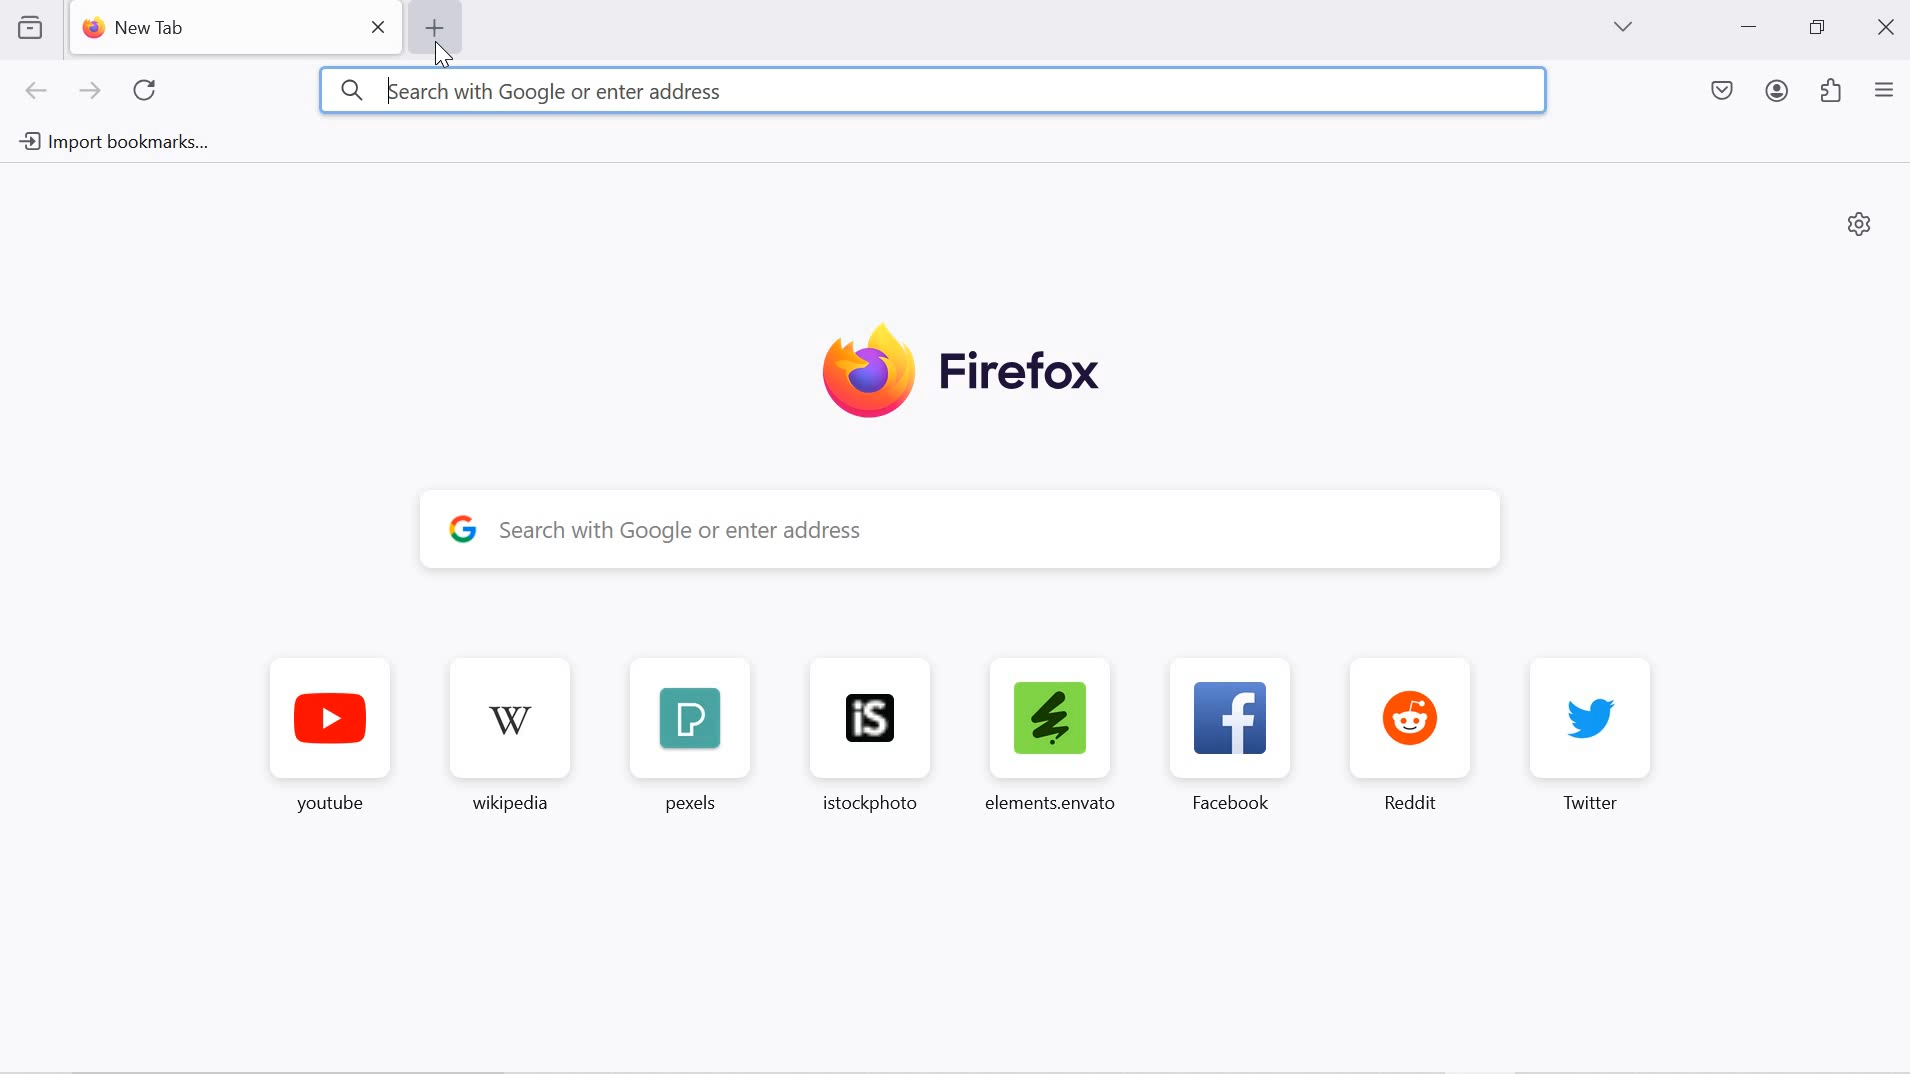  Describe the element at coordinates (861, 734) in the screenshot. I see `istockphoto favorite` at that location.